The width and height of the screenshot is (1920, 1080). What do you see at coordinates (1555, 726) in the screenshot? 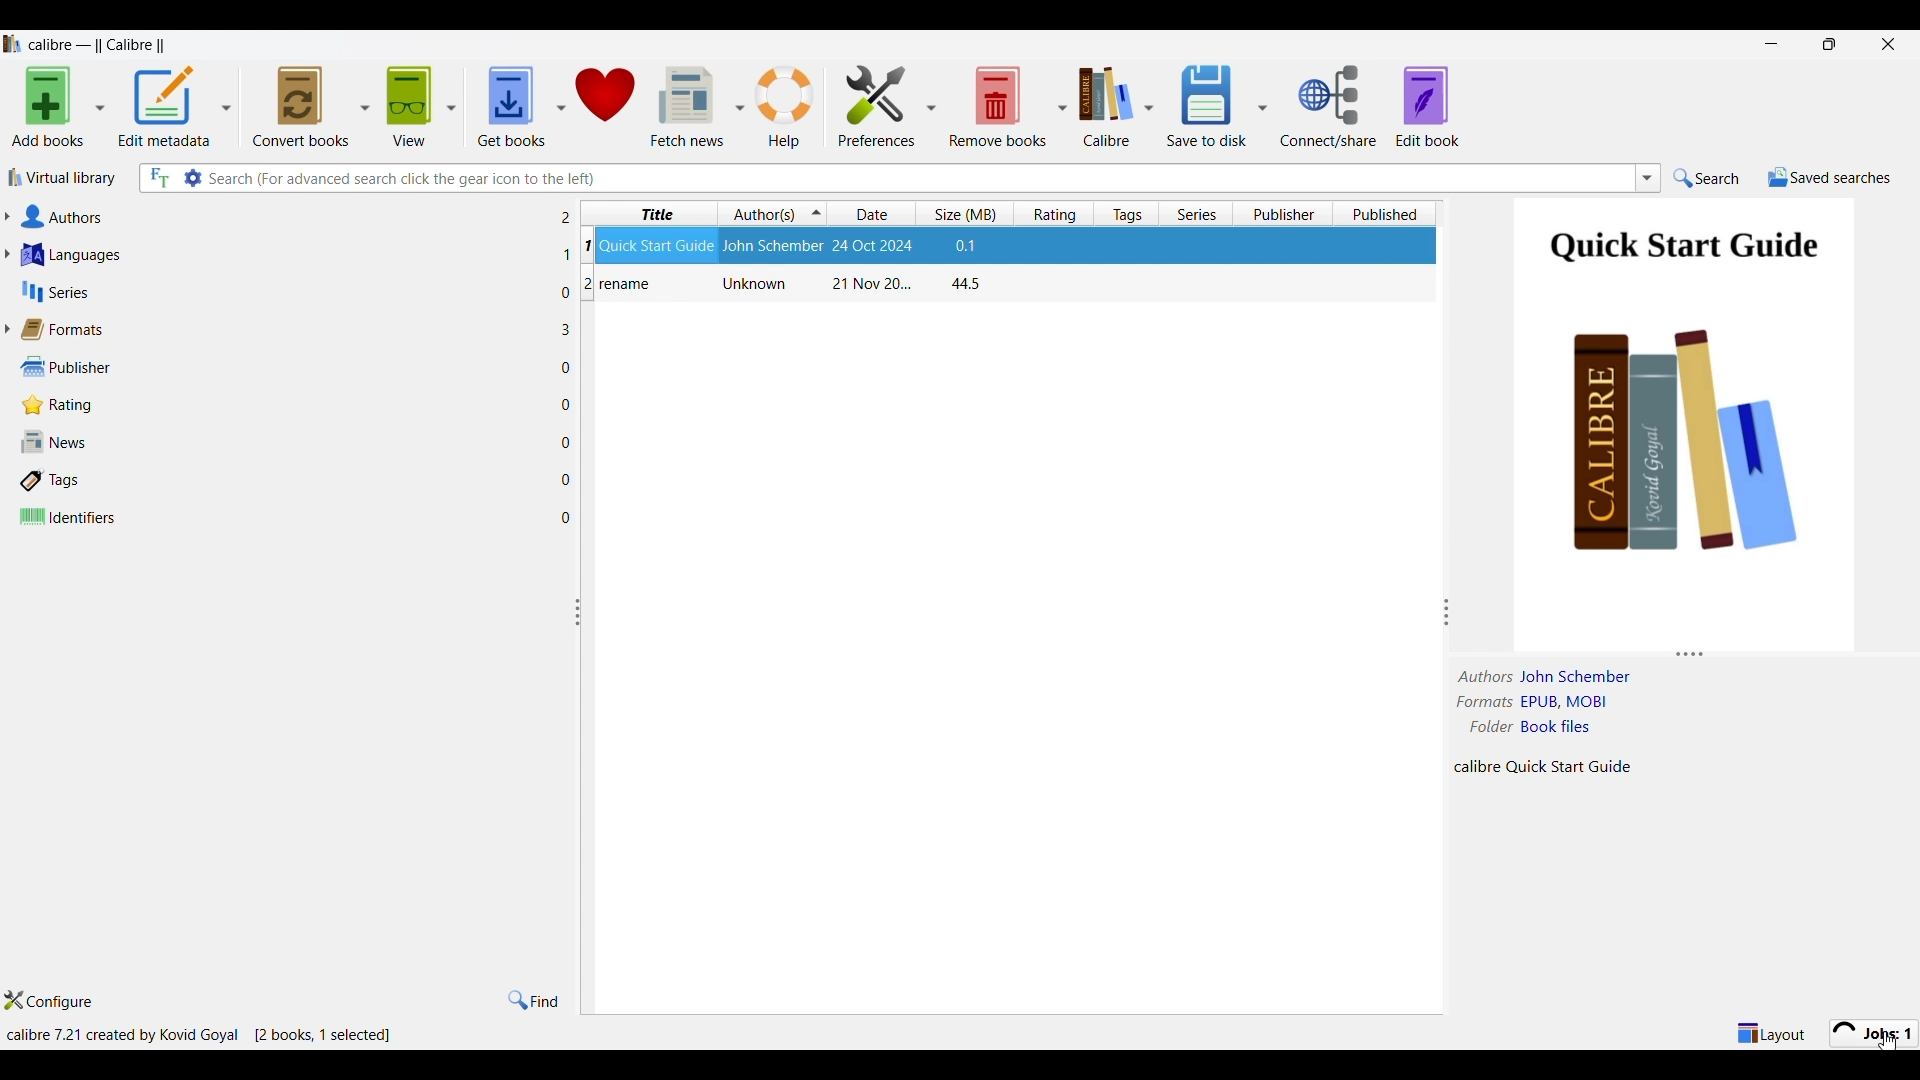
I see `book files` at bounding box center [1555, 726].